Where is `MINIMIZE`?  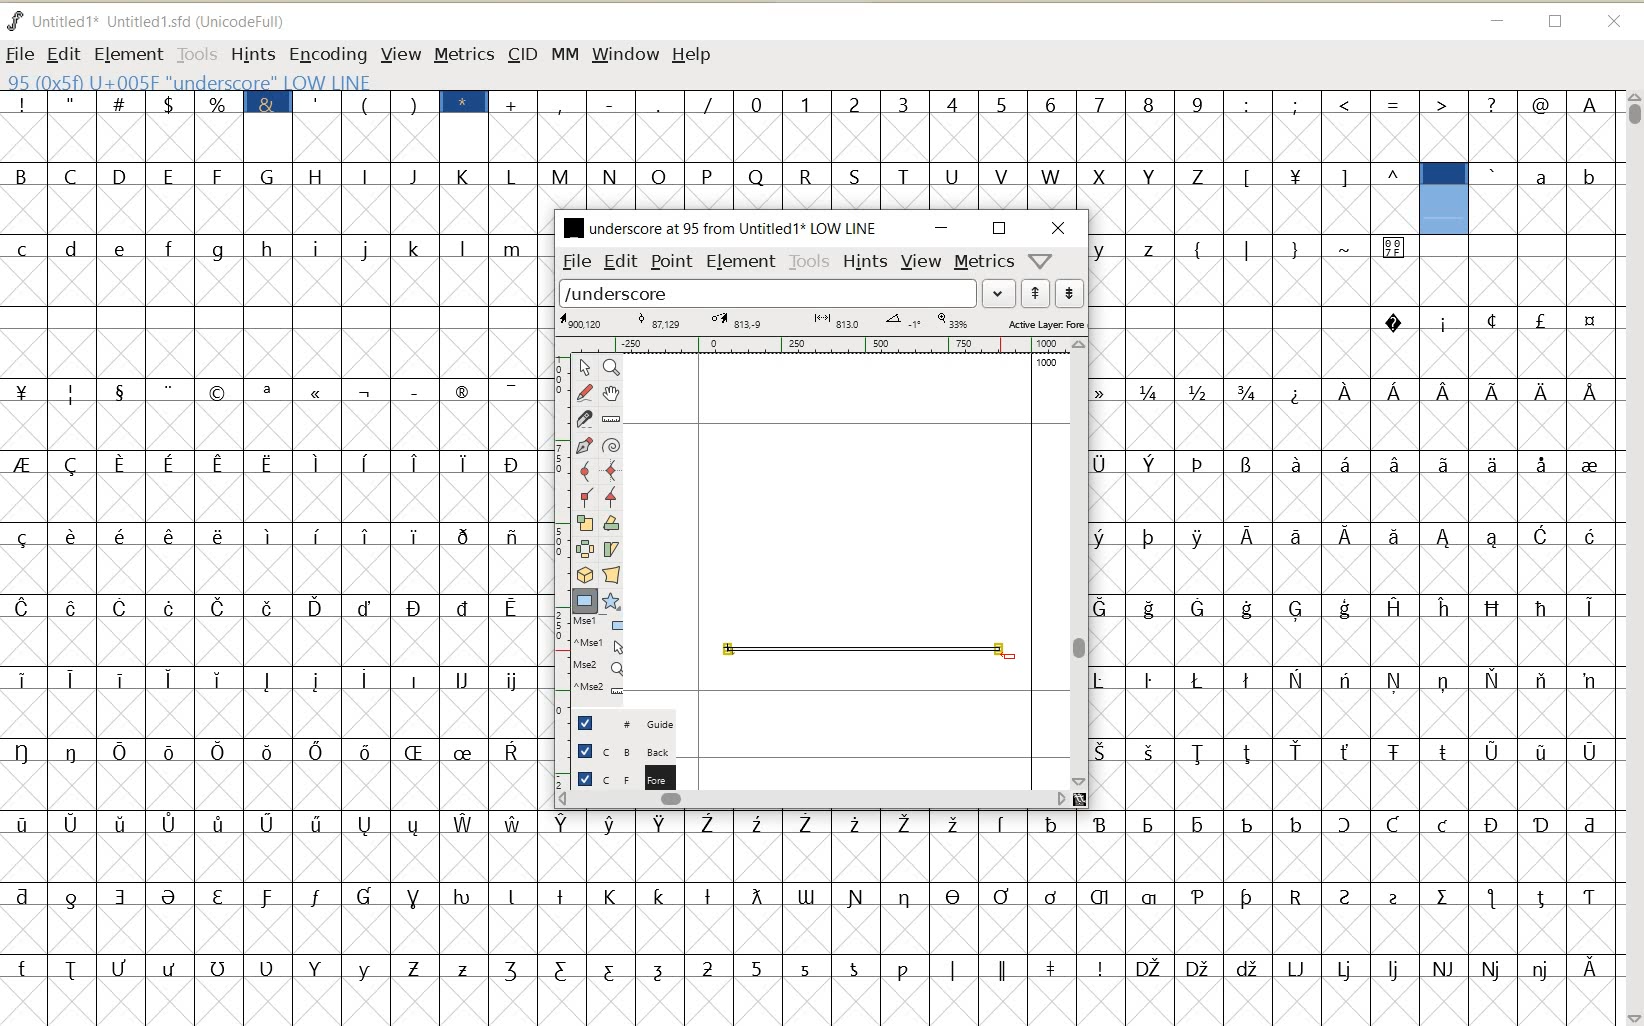
MINIMIZE is located at coordinates (1496, 18).